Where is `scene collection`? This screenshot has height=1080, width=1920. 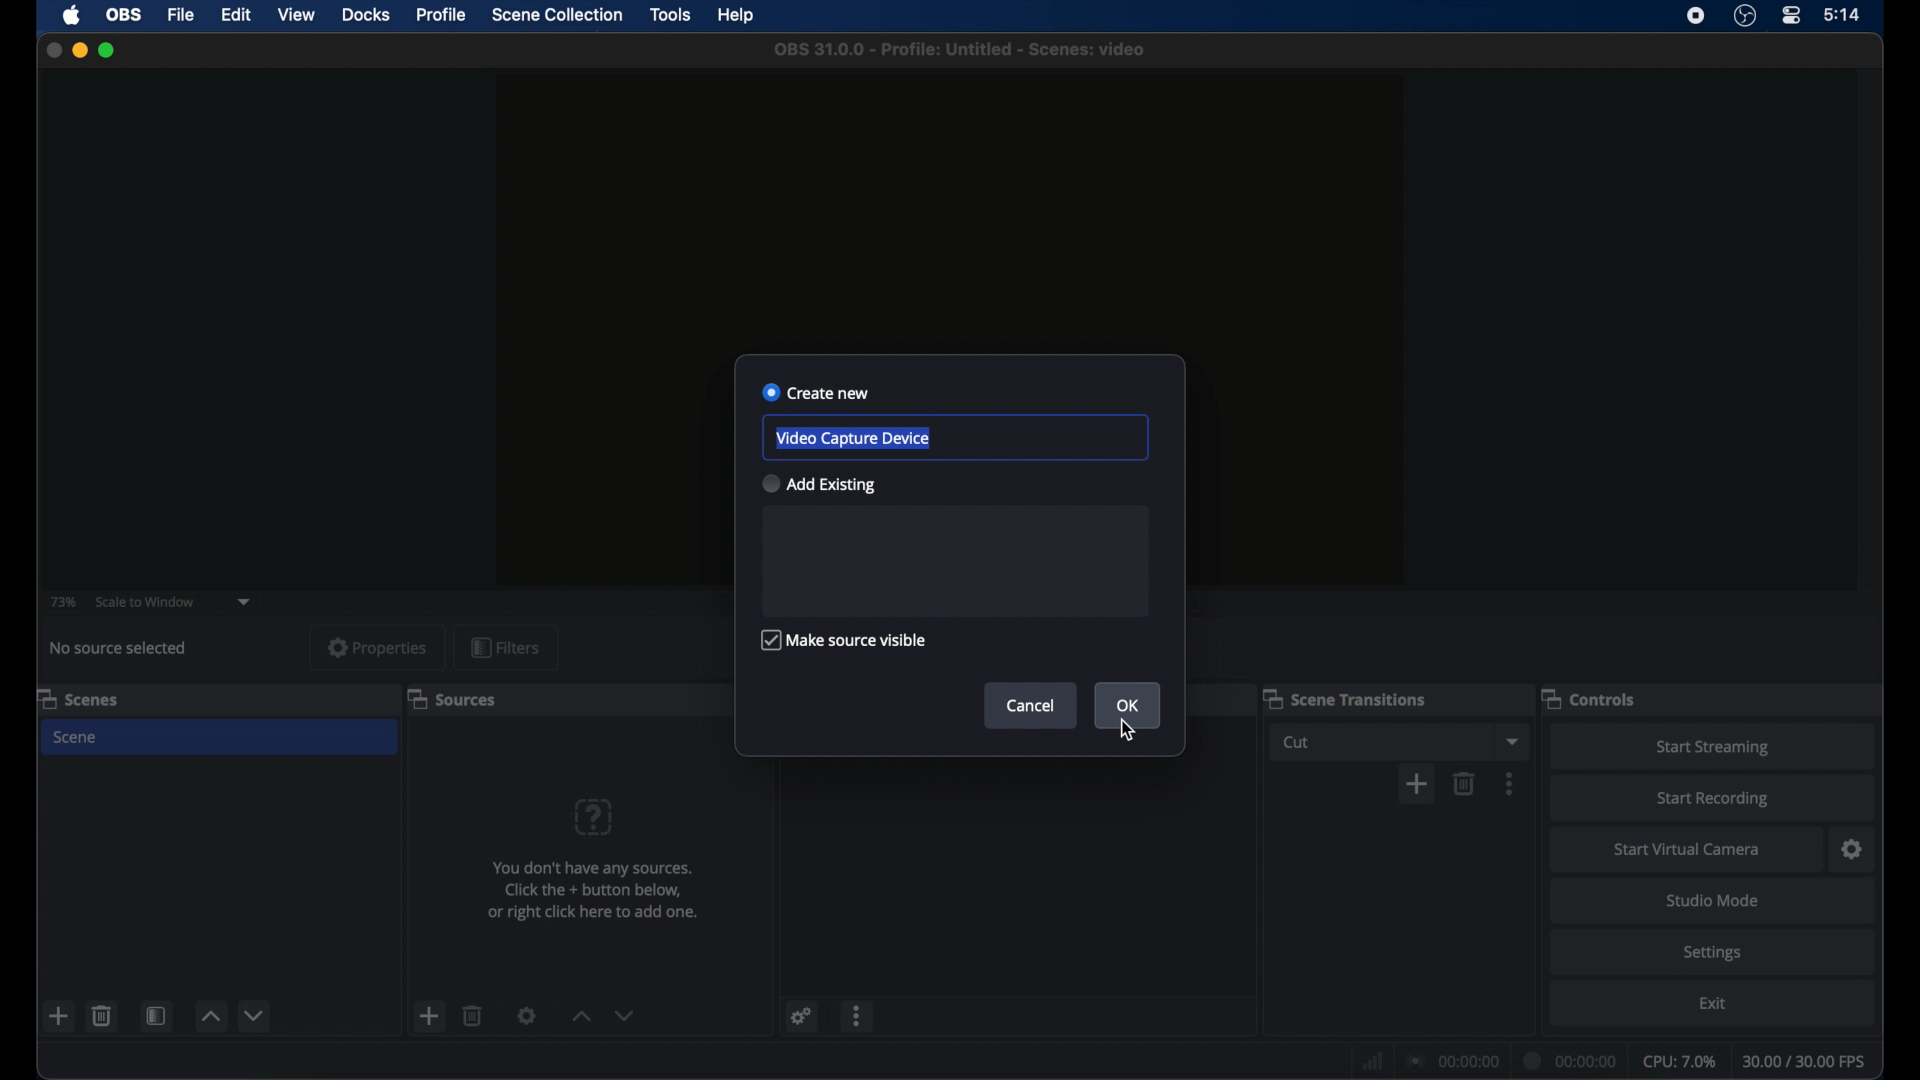 scene collection is located at coordinates (557, 15).